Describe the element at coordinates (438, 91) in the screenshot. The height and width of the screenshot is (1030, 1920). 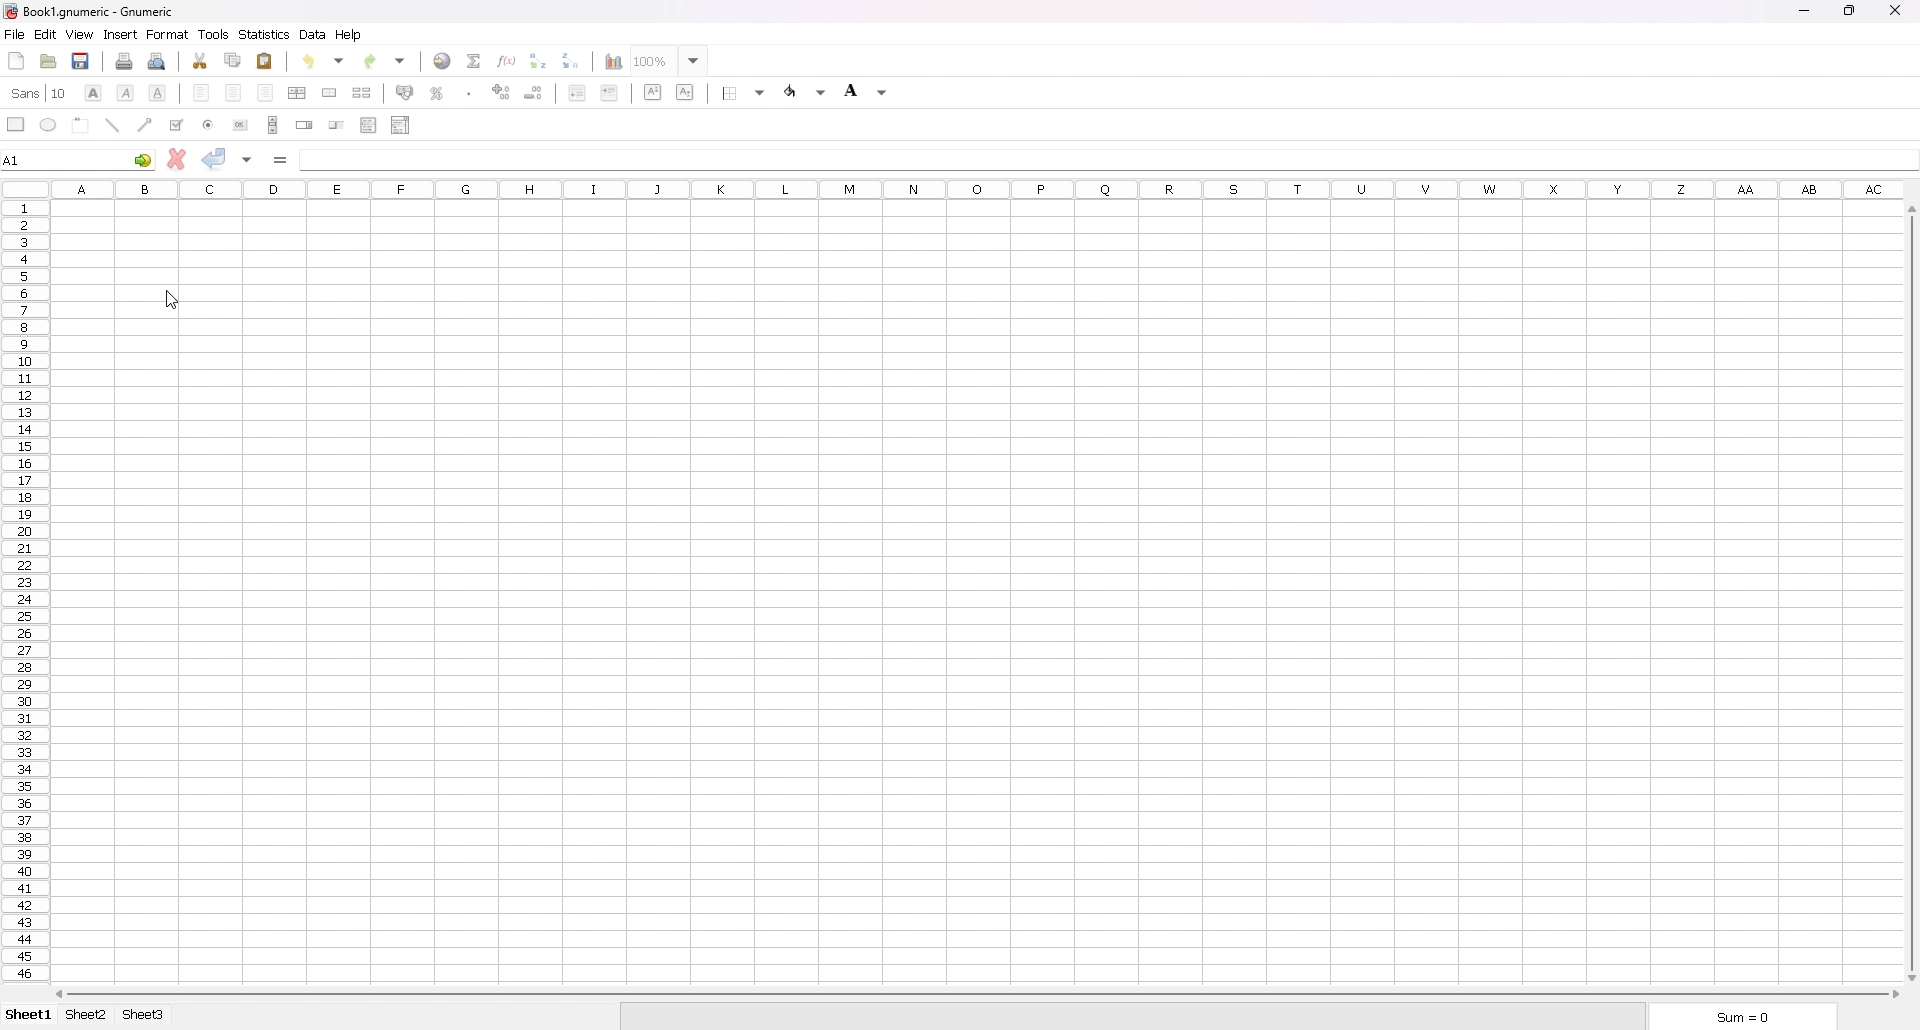
I see `percentage` at that location.